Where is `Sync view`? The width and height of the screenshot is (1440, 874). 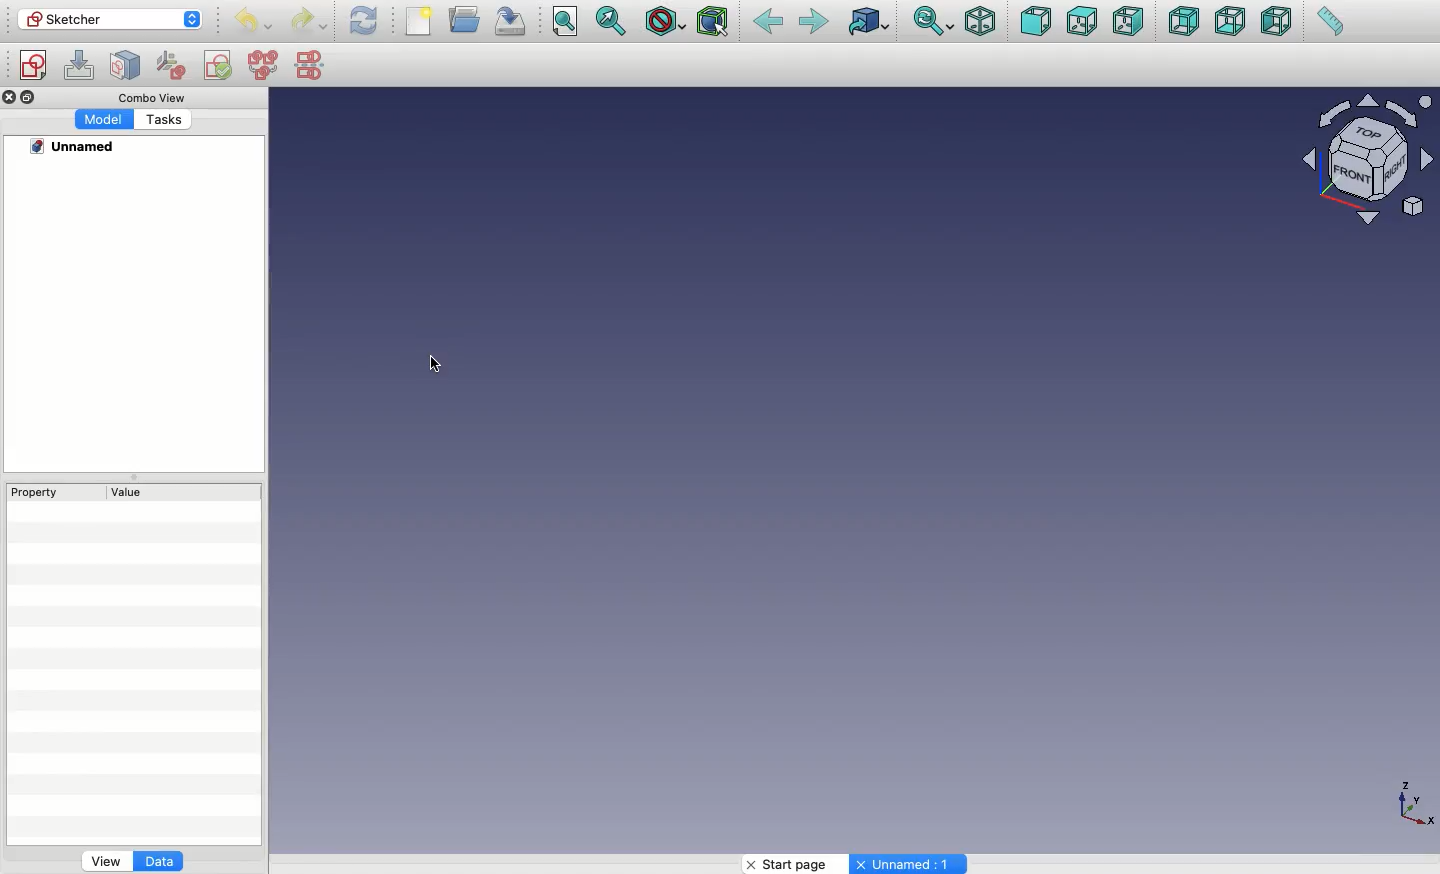 Sync view is located at coordinates (935, 21).